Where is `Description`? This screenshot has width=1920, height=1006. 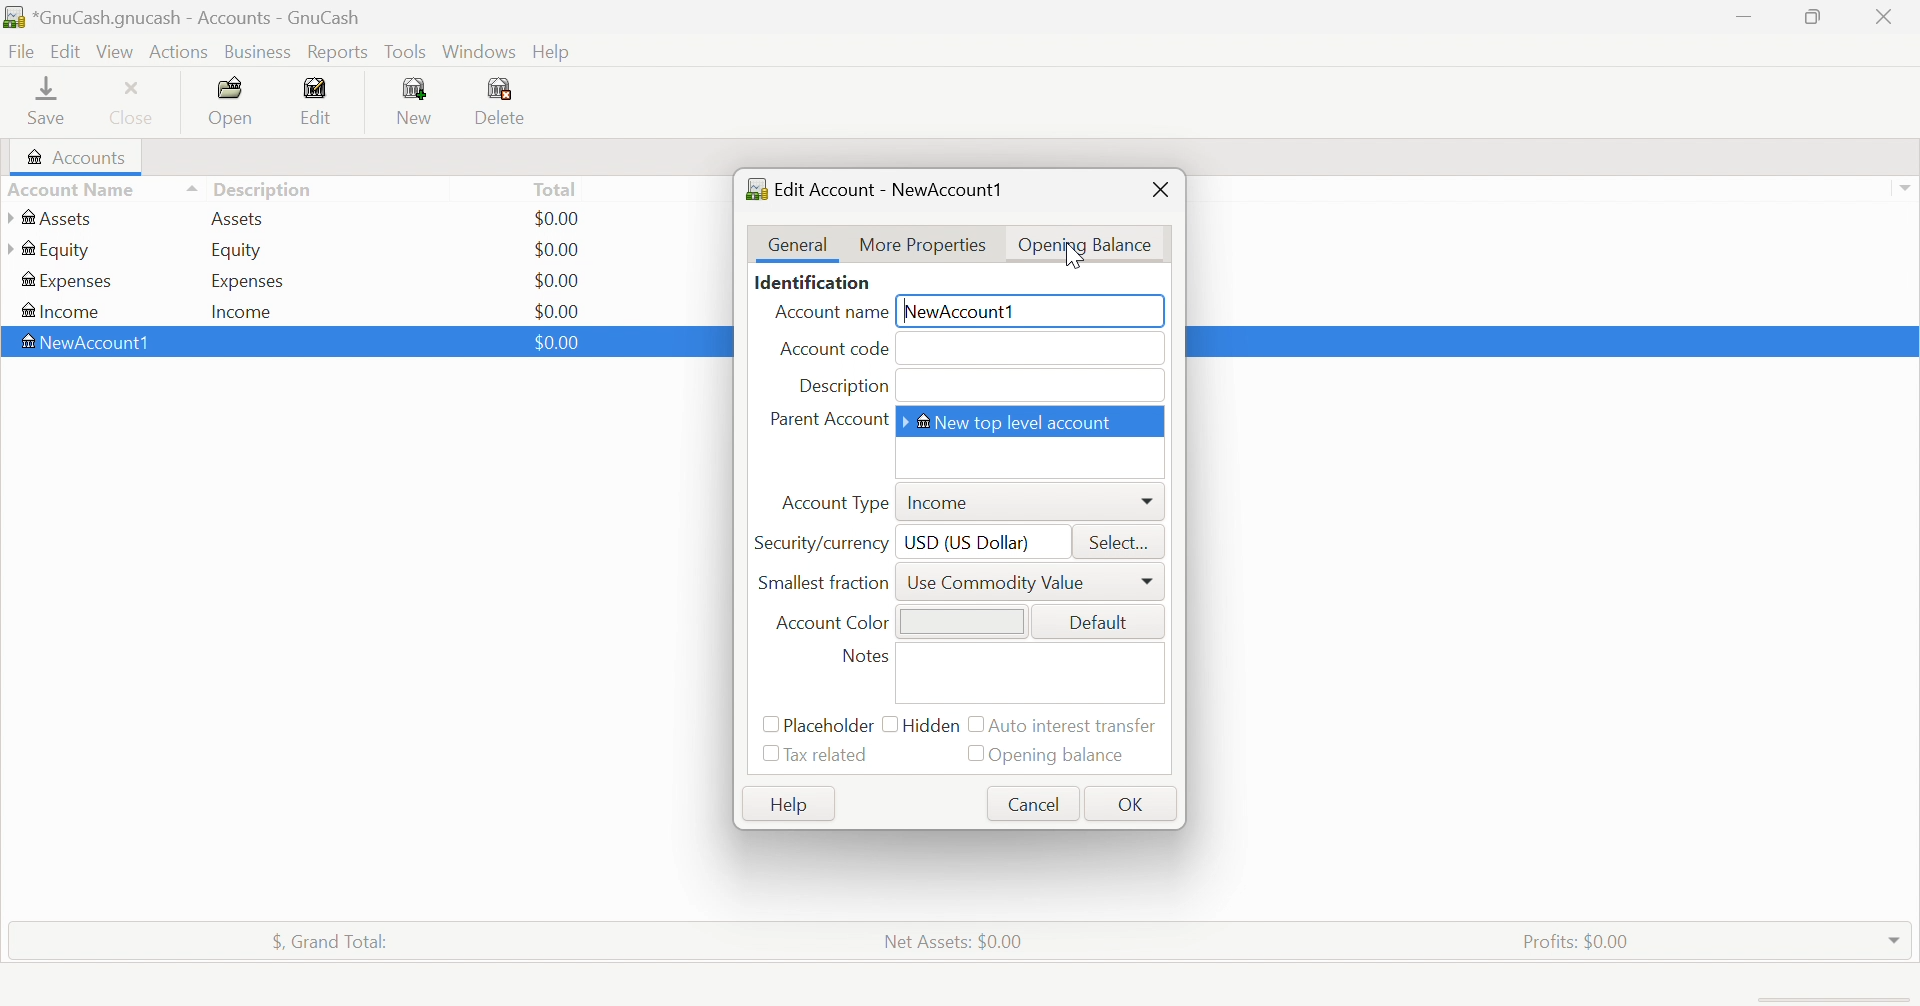
Description is located at coordinates (263, 187).